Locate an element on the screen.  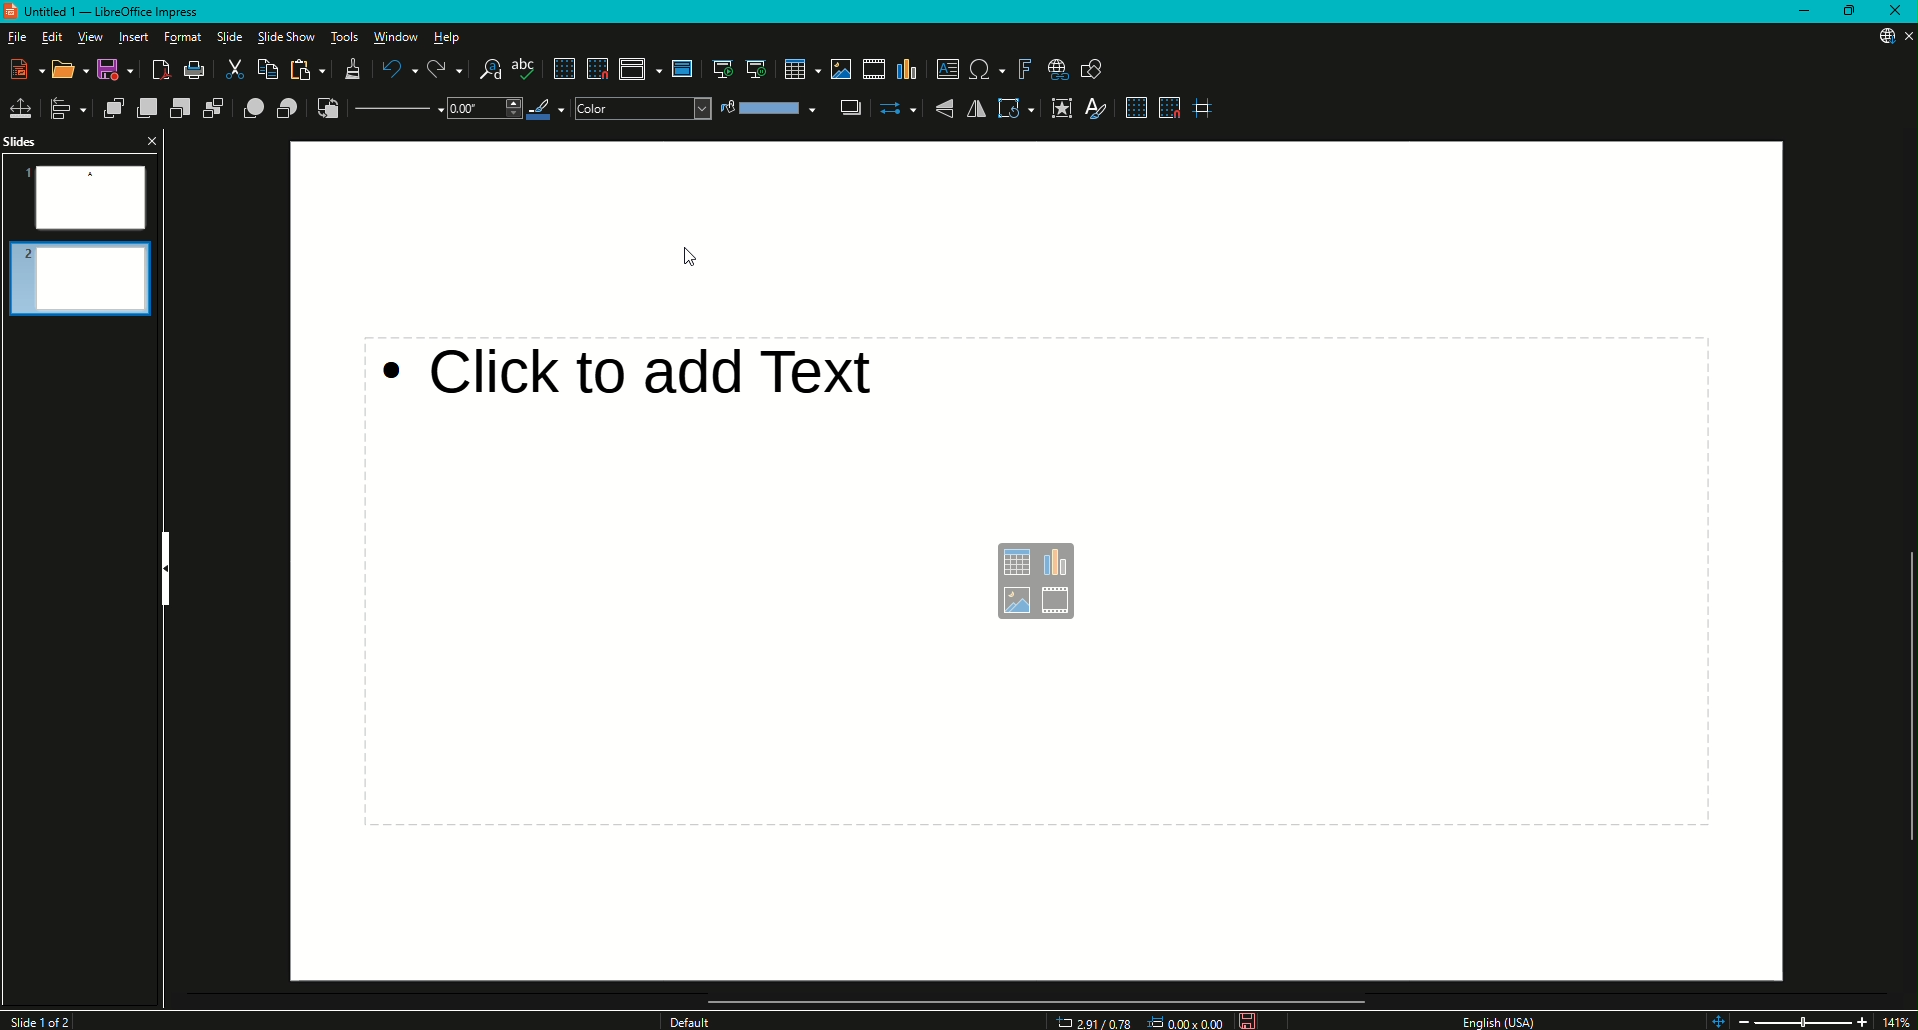
Scroll is located at coordinates (1919, 424).